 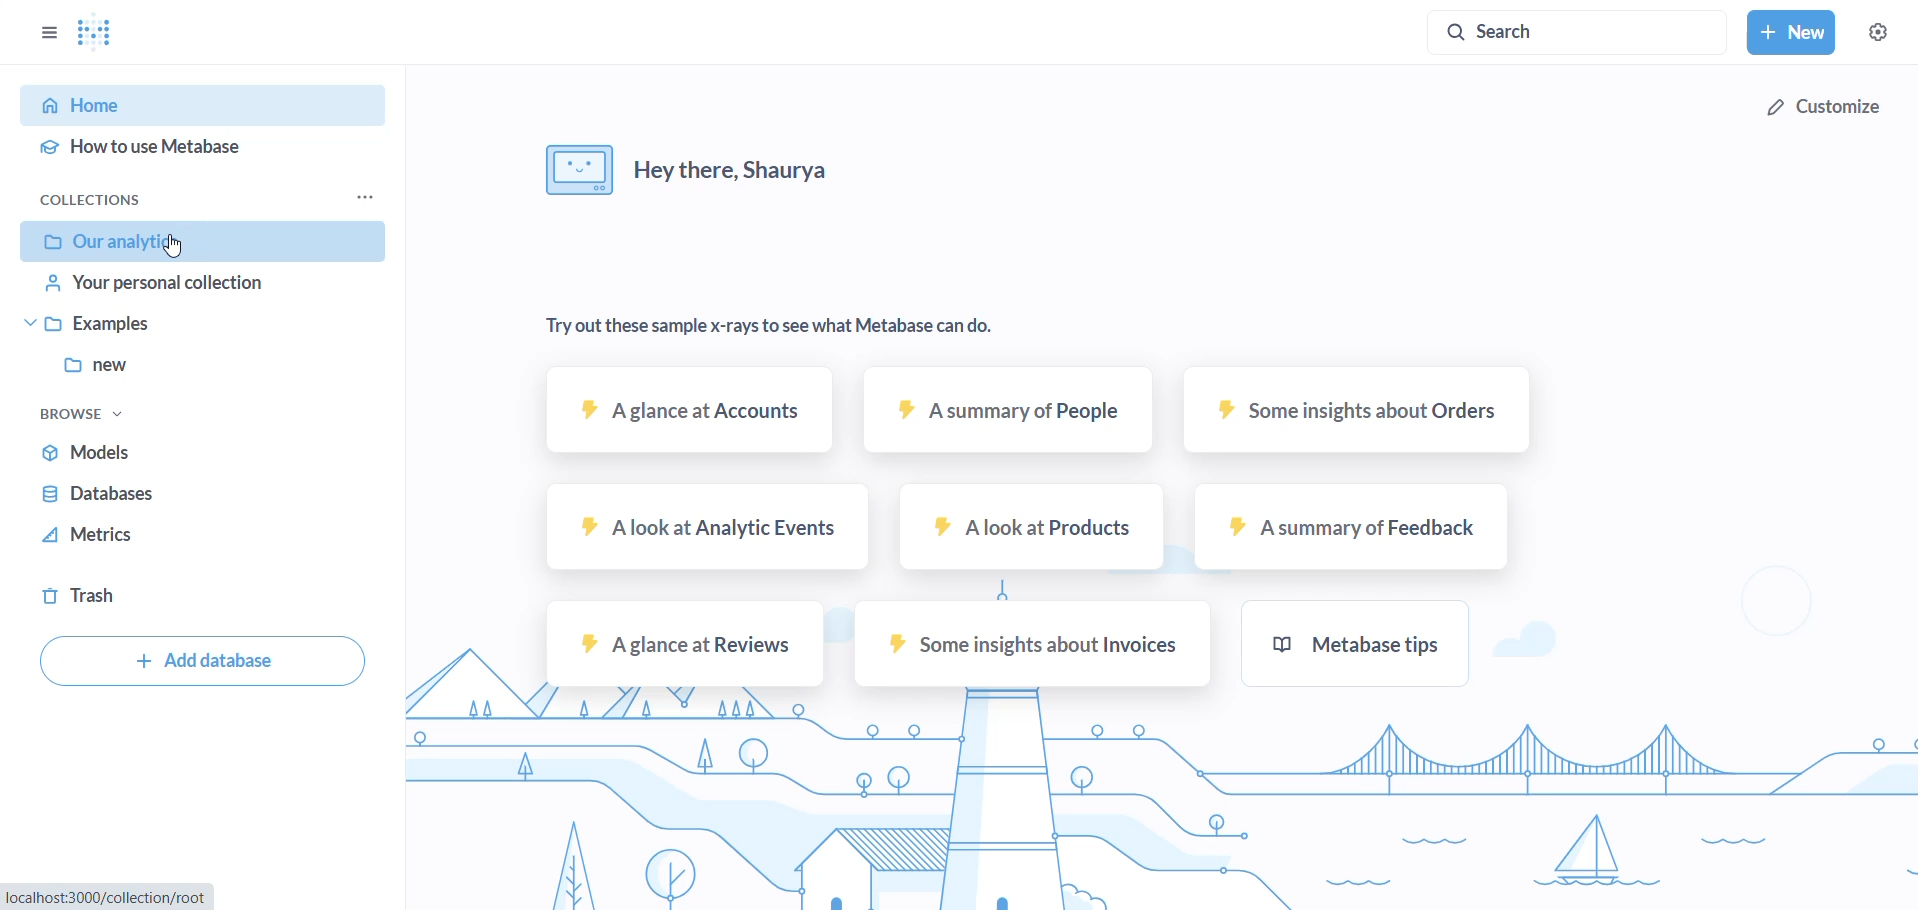 What do you see at coordinates (197, 108) in the screenshot?
I see `home` at bounding box center [197, 108].